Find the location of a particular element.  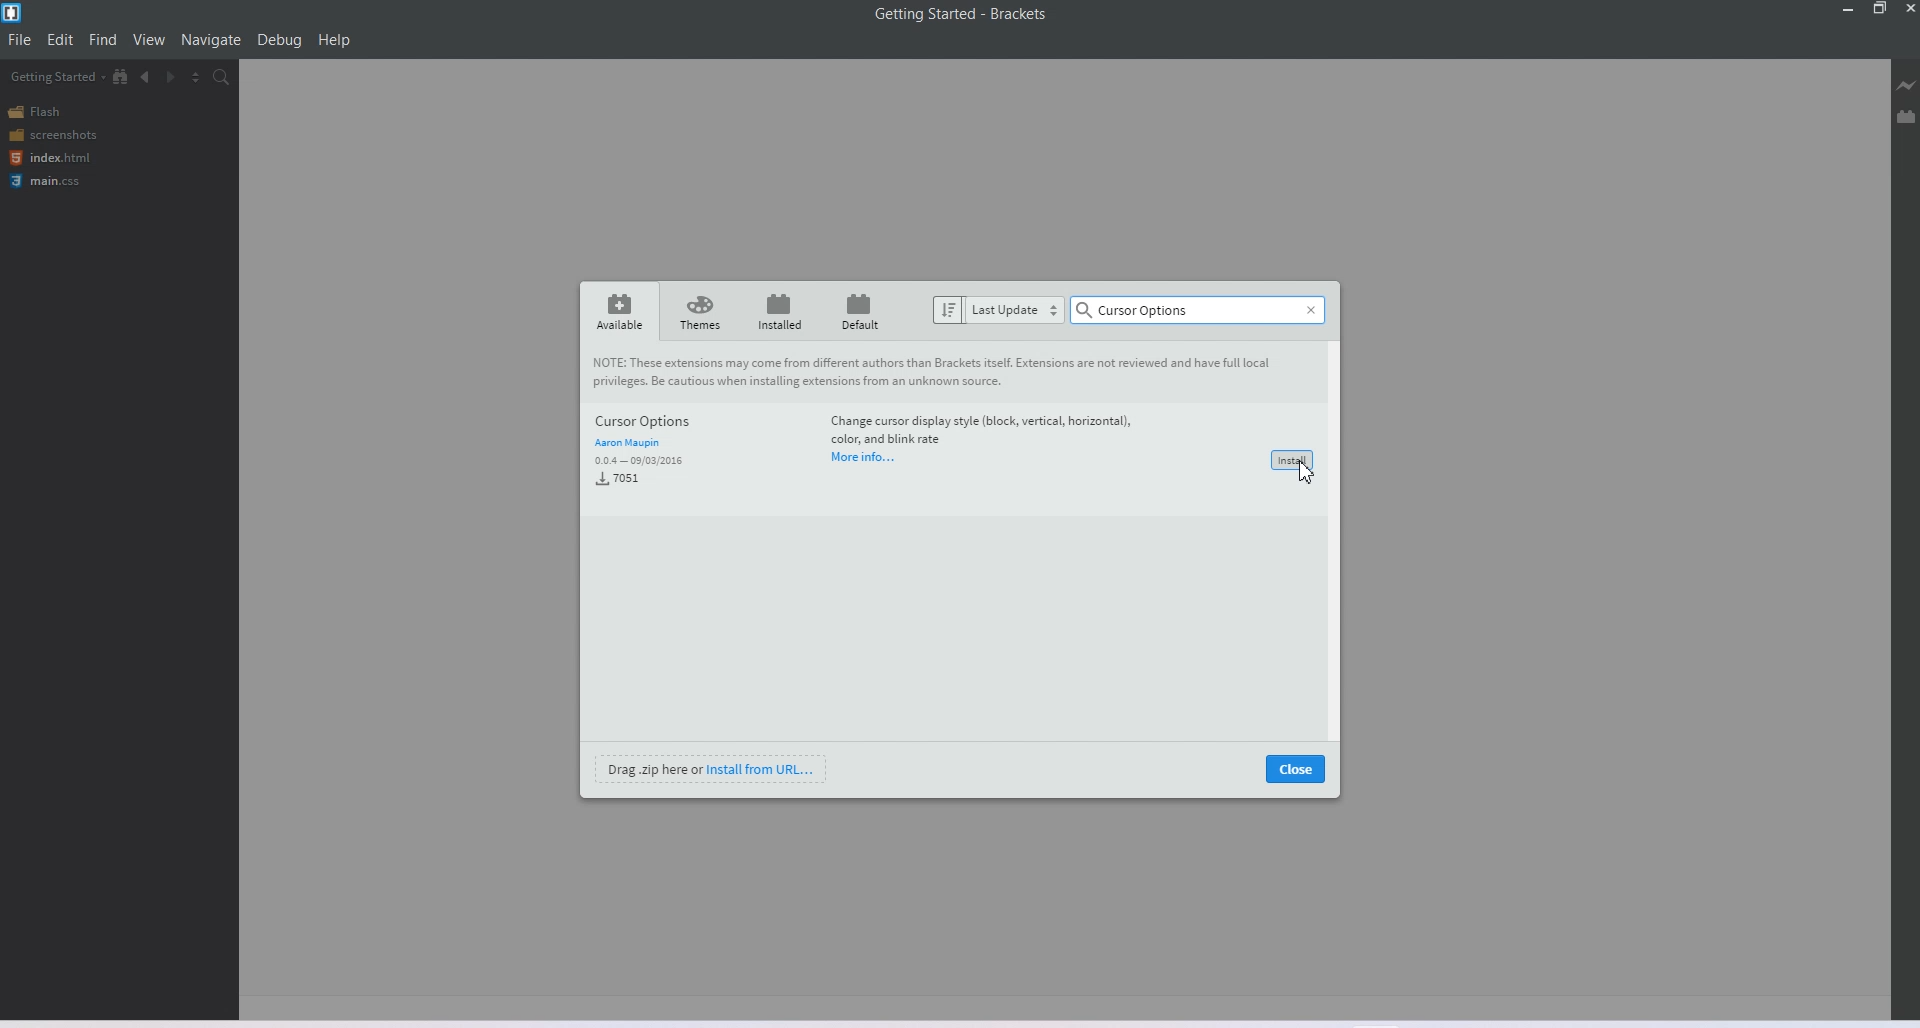

Find is located at coordinates (104, 38).